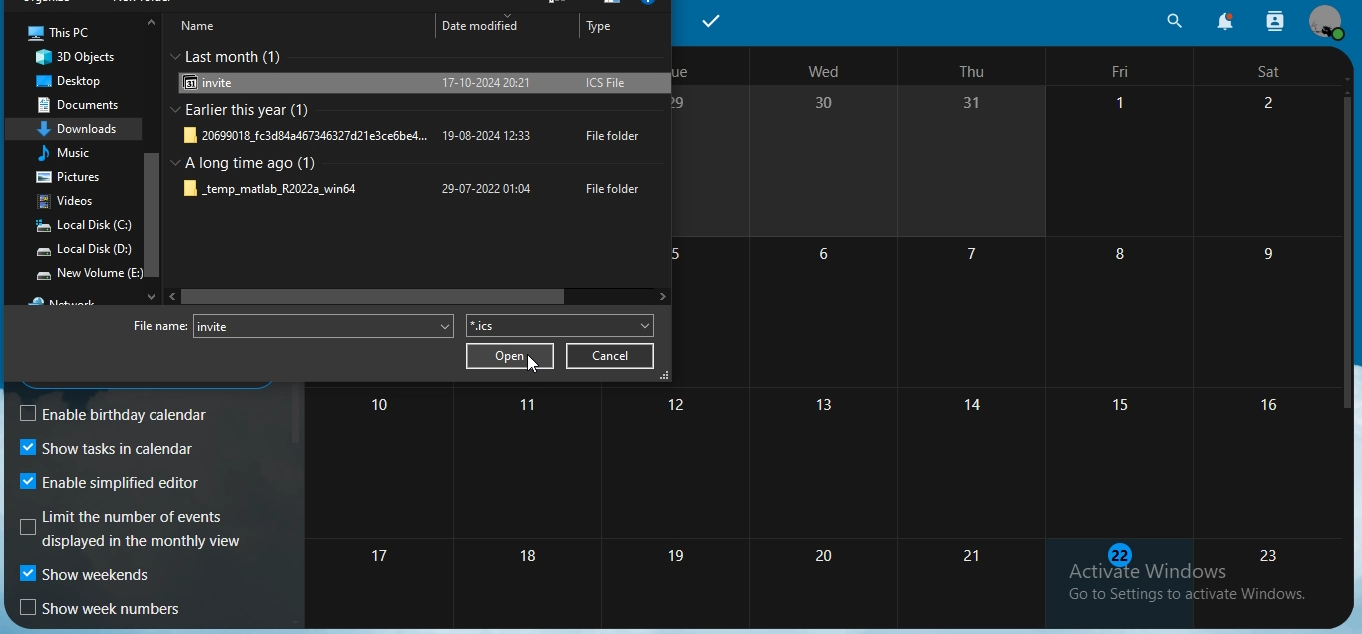 The width and height of the screenshot is (1362, 634). Describe the element at coordinates (153, 162) in the screenshot. I see `scrollbar` at that location.